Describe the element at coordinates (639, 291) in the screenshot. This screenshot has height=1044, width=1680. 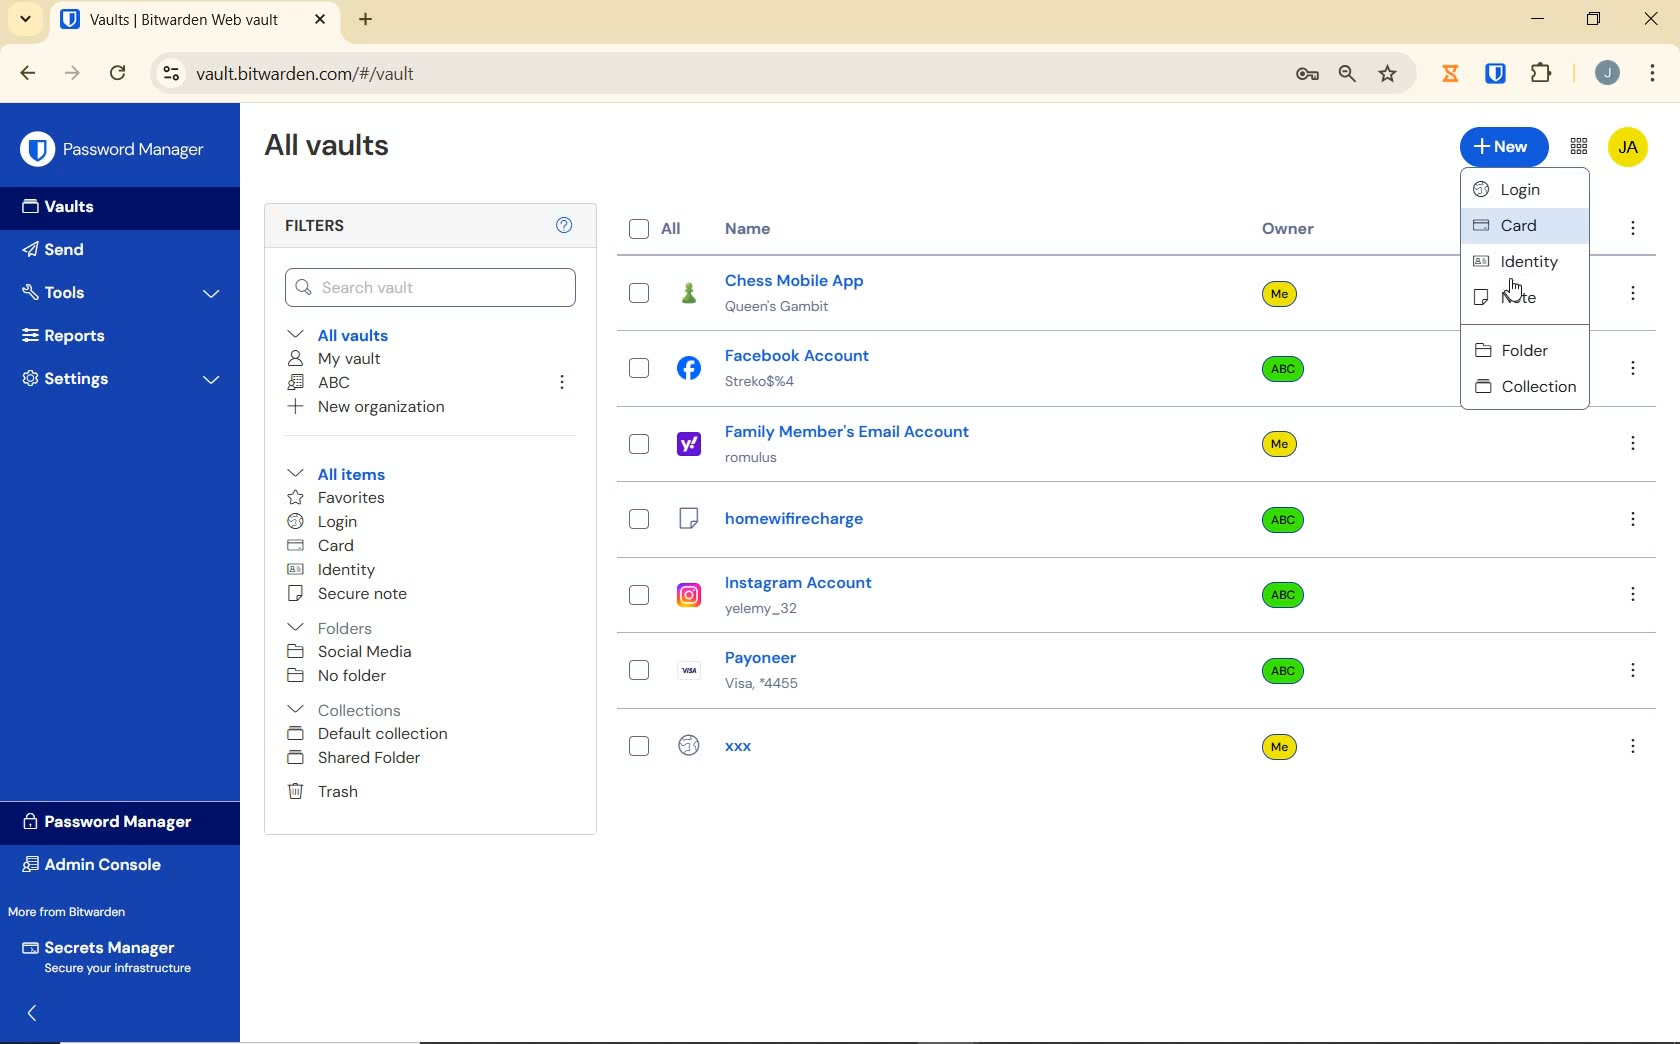
I see `checkbox` at that location.